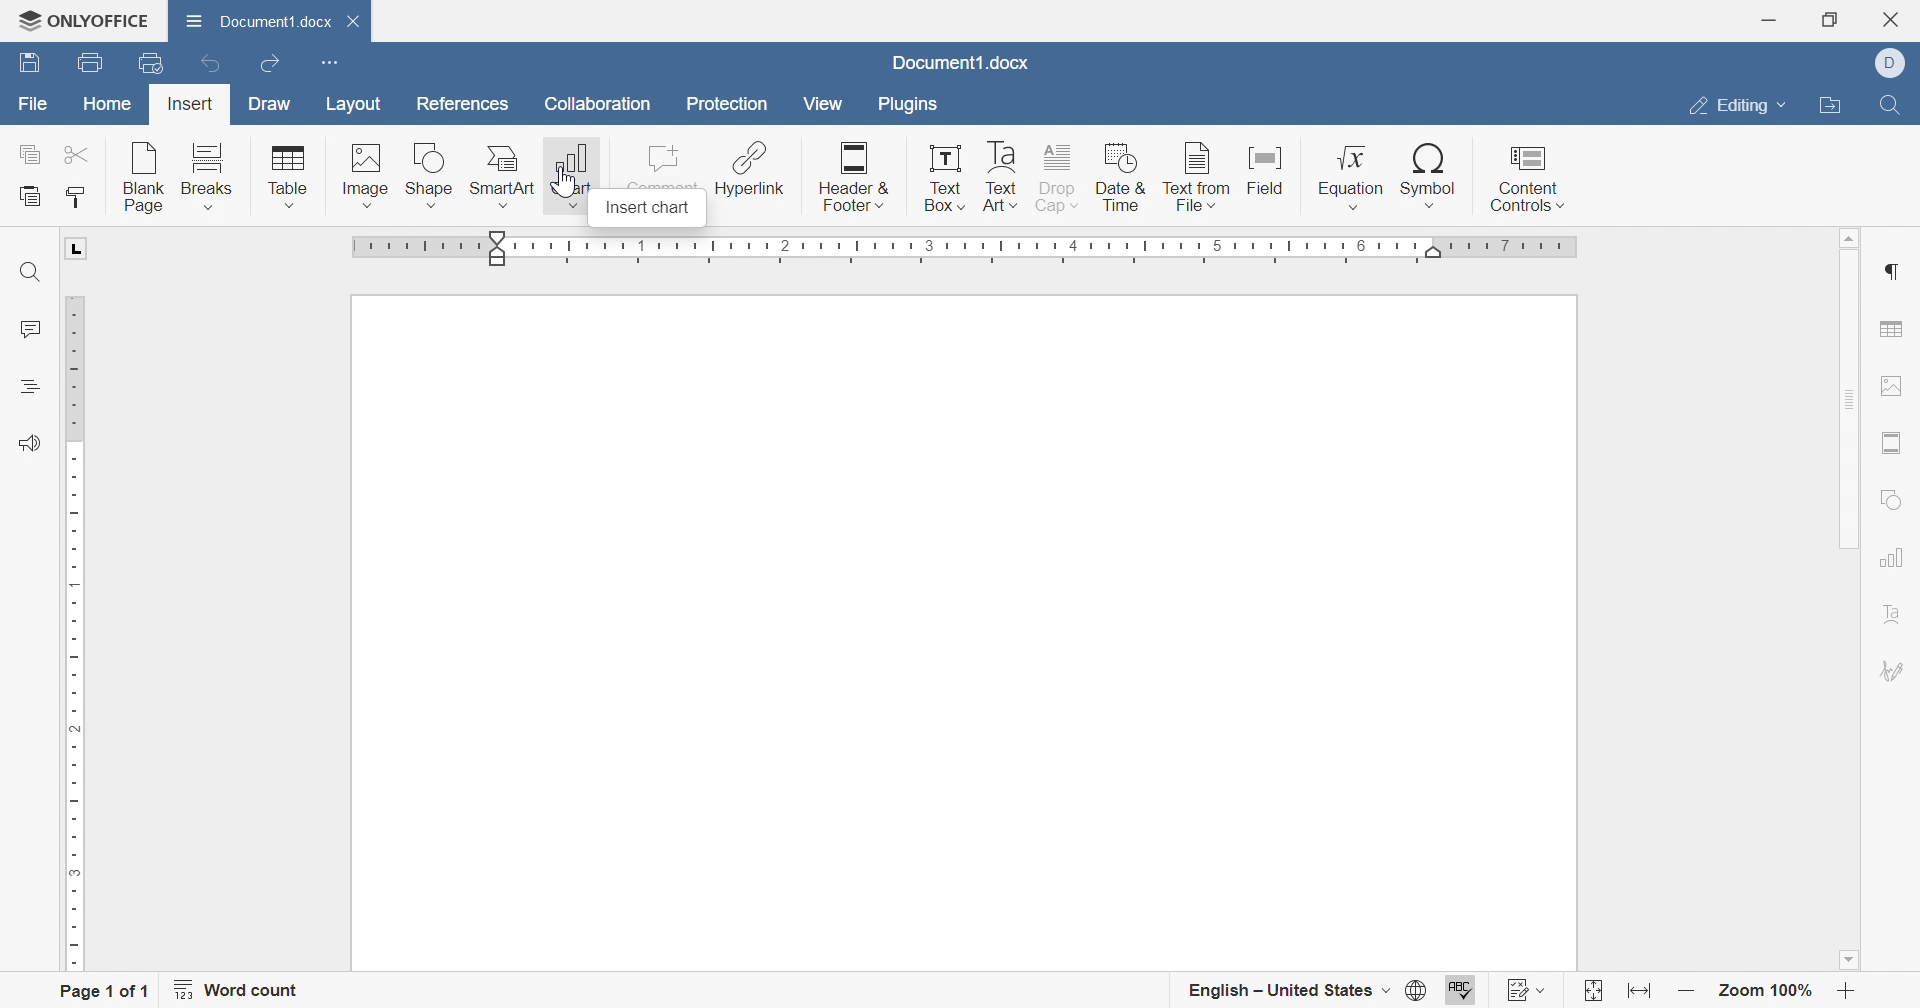 This screenshot has width=1920, height=1008. I want to click on zoom out, so click(1683, 990).